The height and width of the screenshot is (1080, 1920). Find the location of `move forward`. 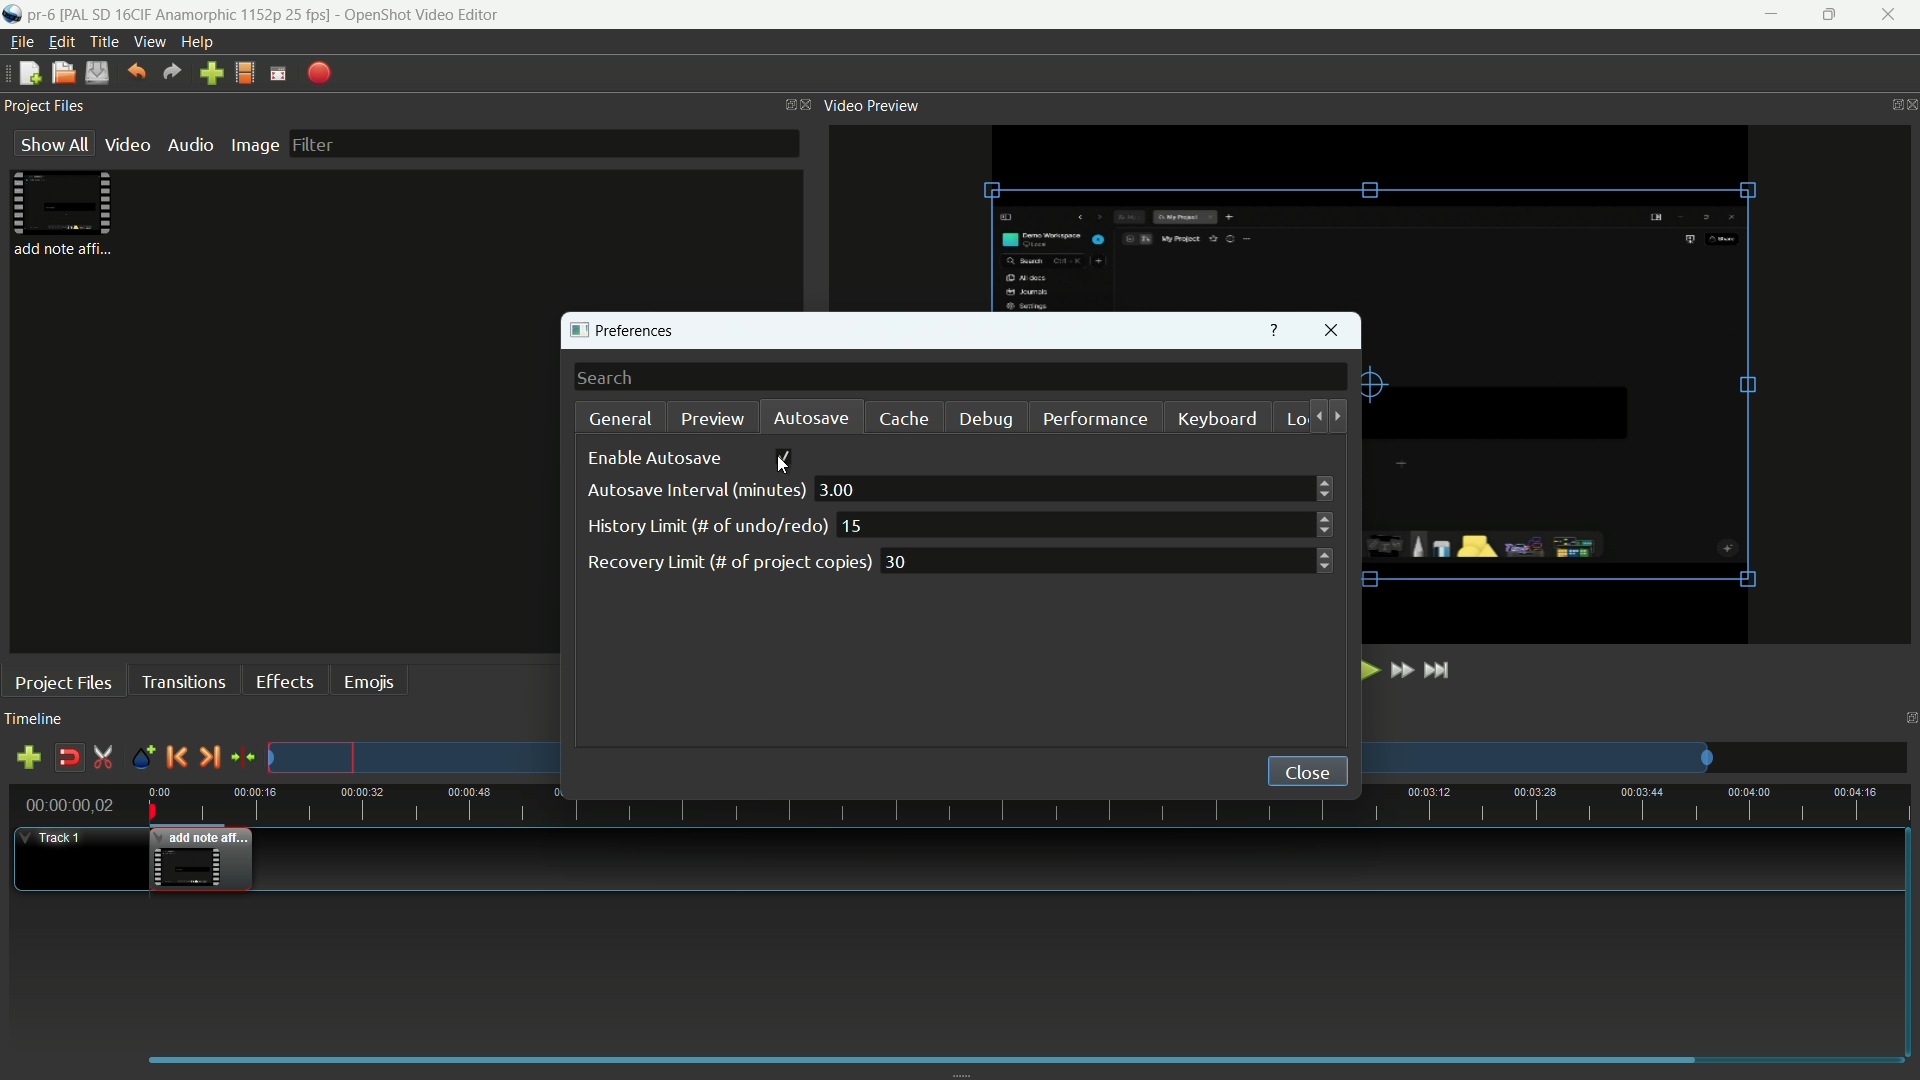

move forward is located at coordinates (1339, 416).